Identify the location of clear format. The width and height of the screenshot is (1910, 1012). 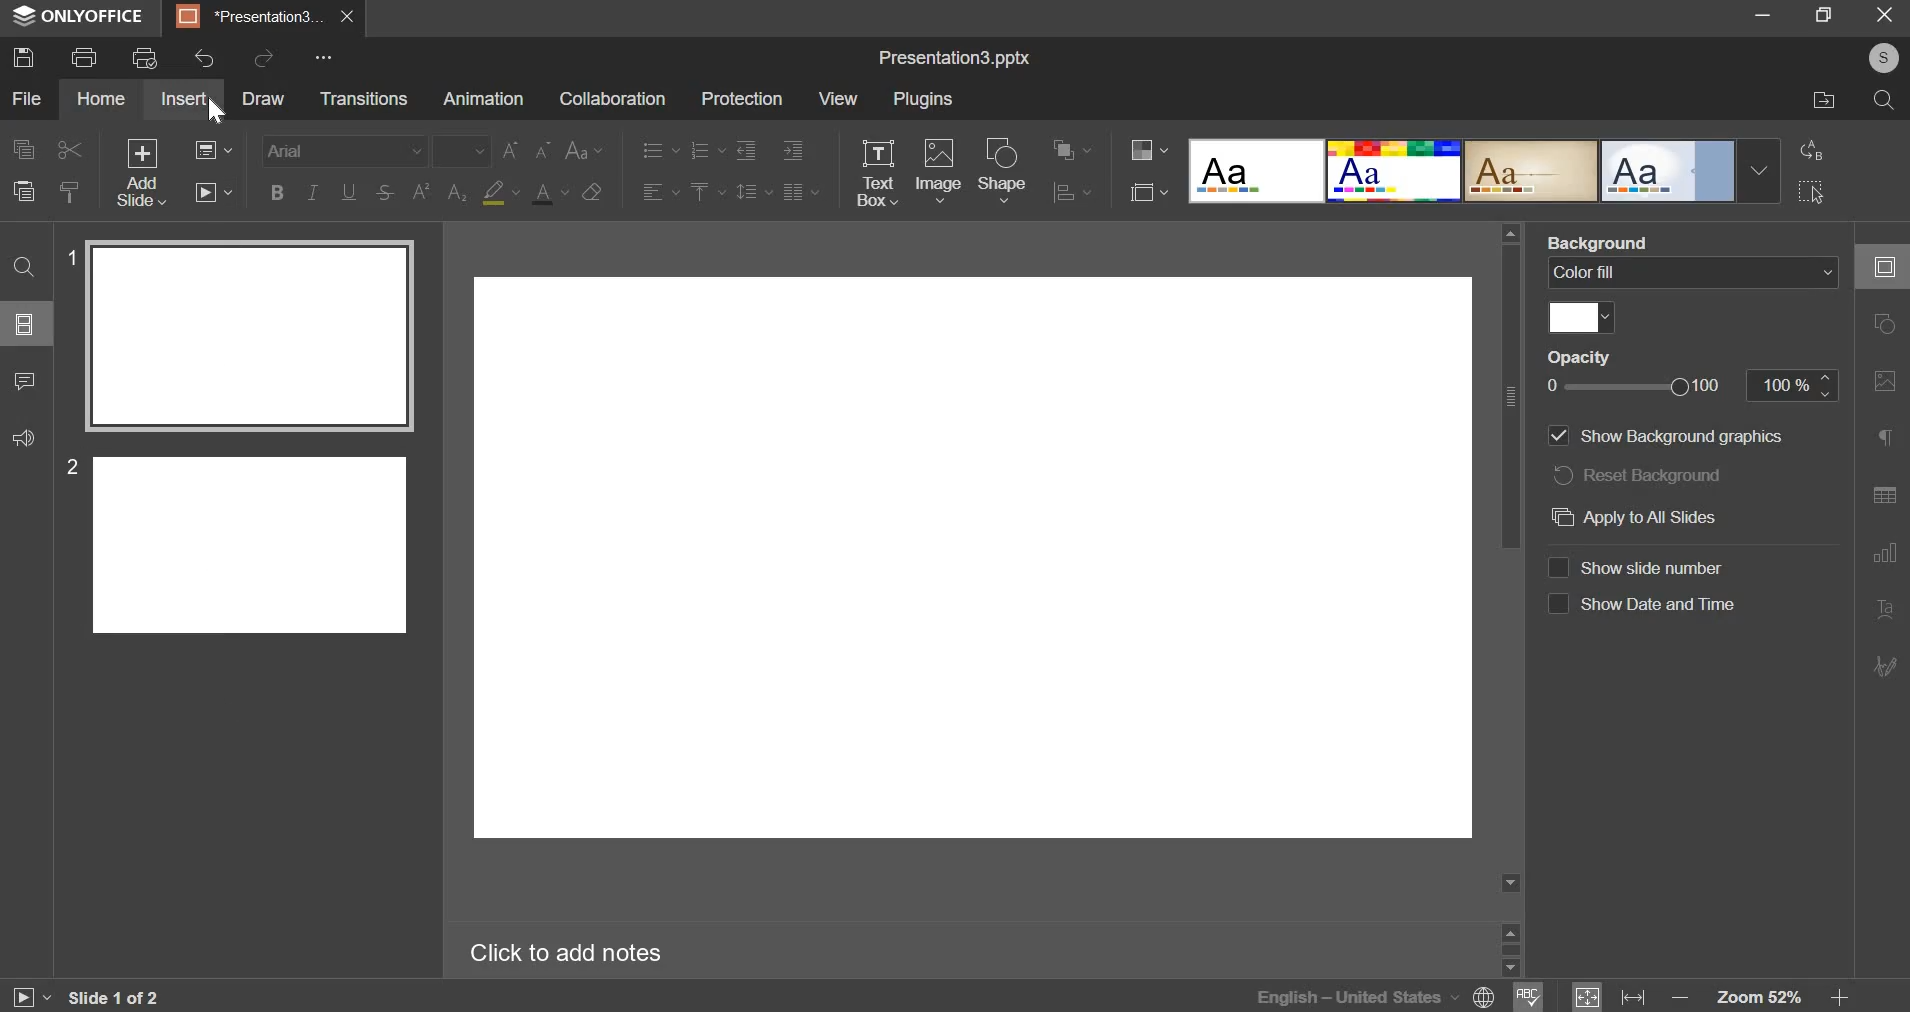
(590, 192).